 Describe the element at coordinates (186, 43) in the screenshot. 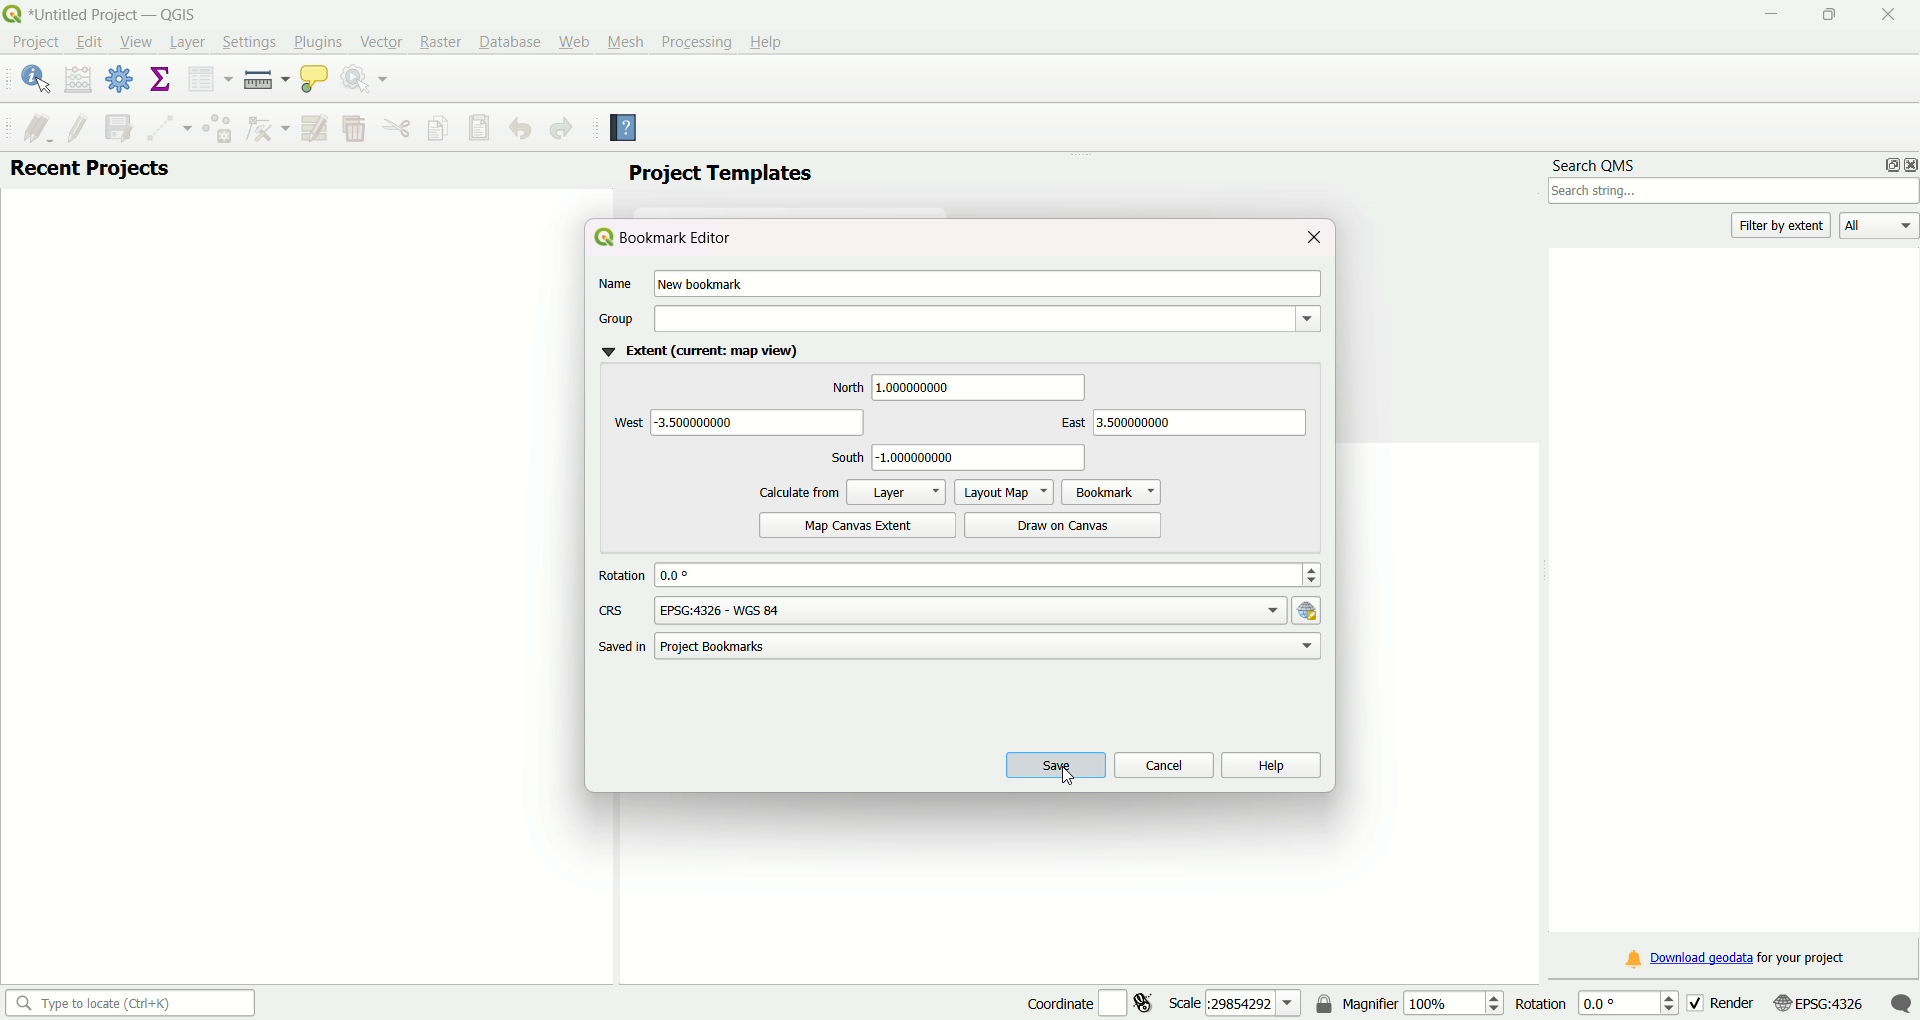

I see `Layer` at that location.